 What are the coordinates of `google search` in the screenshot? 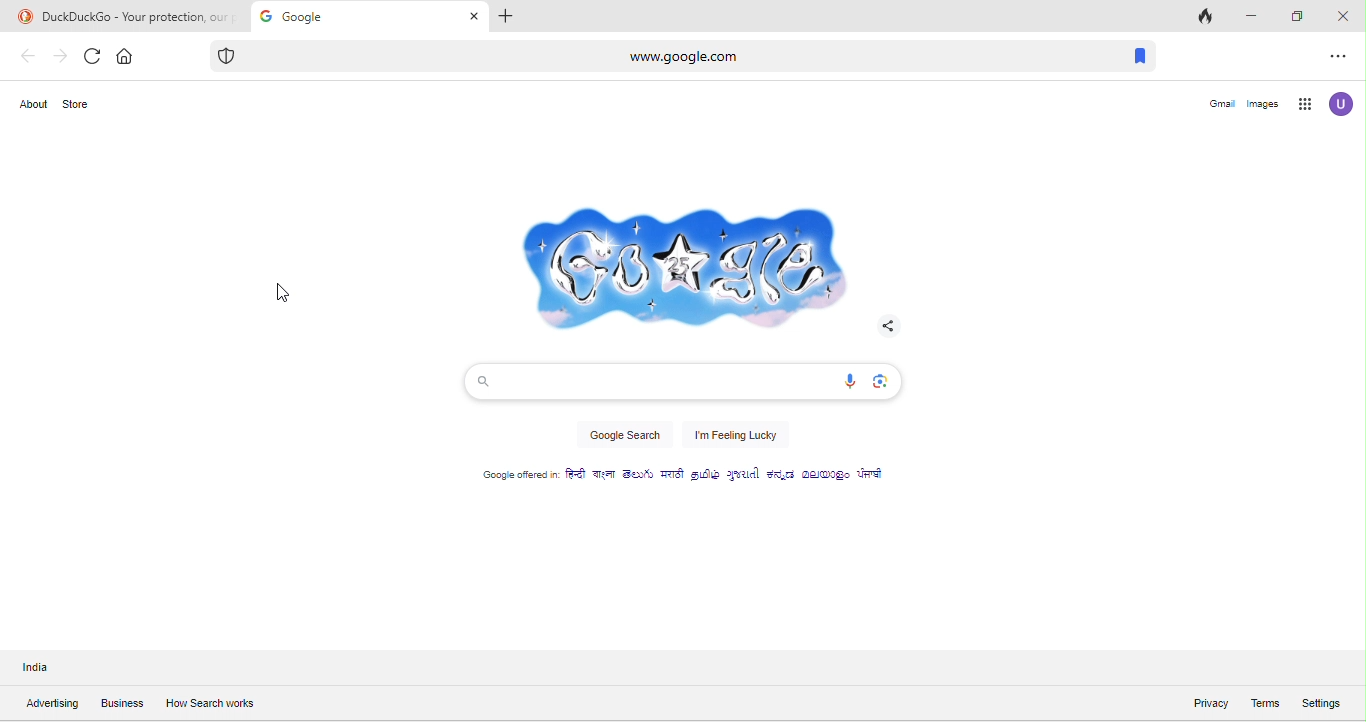 It's located at (623, 439).